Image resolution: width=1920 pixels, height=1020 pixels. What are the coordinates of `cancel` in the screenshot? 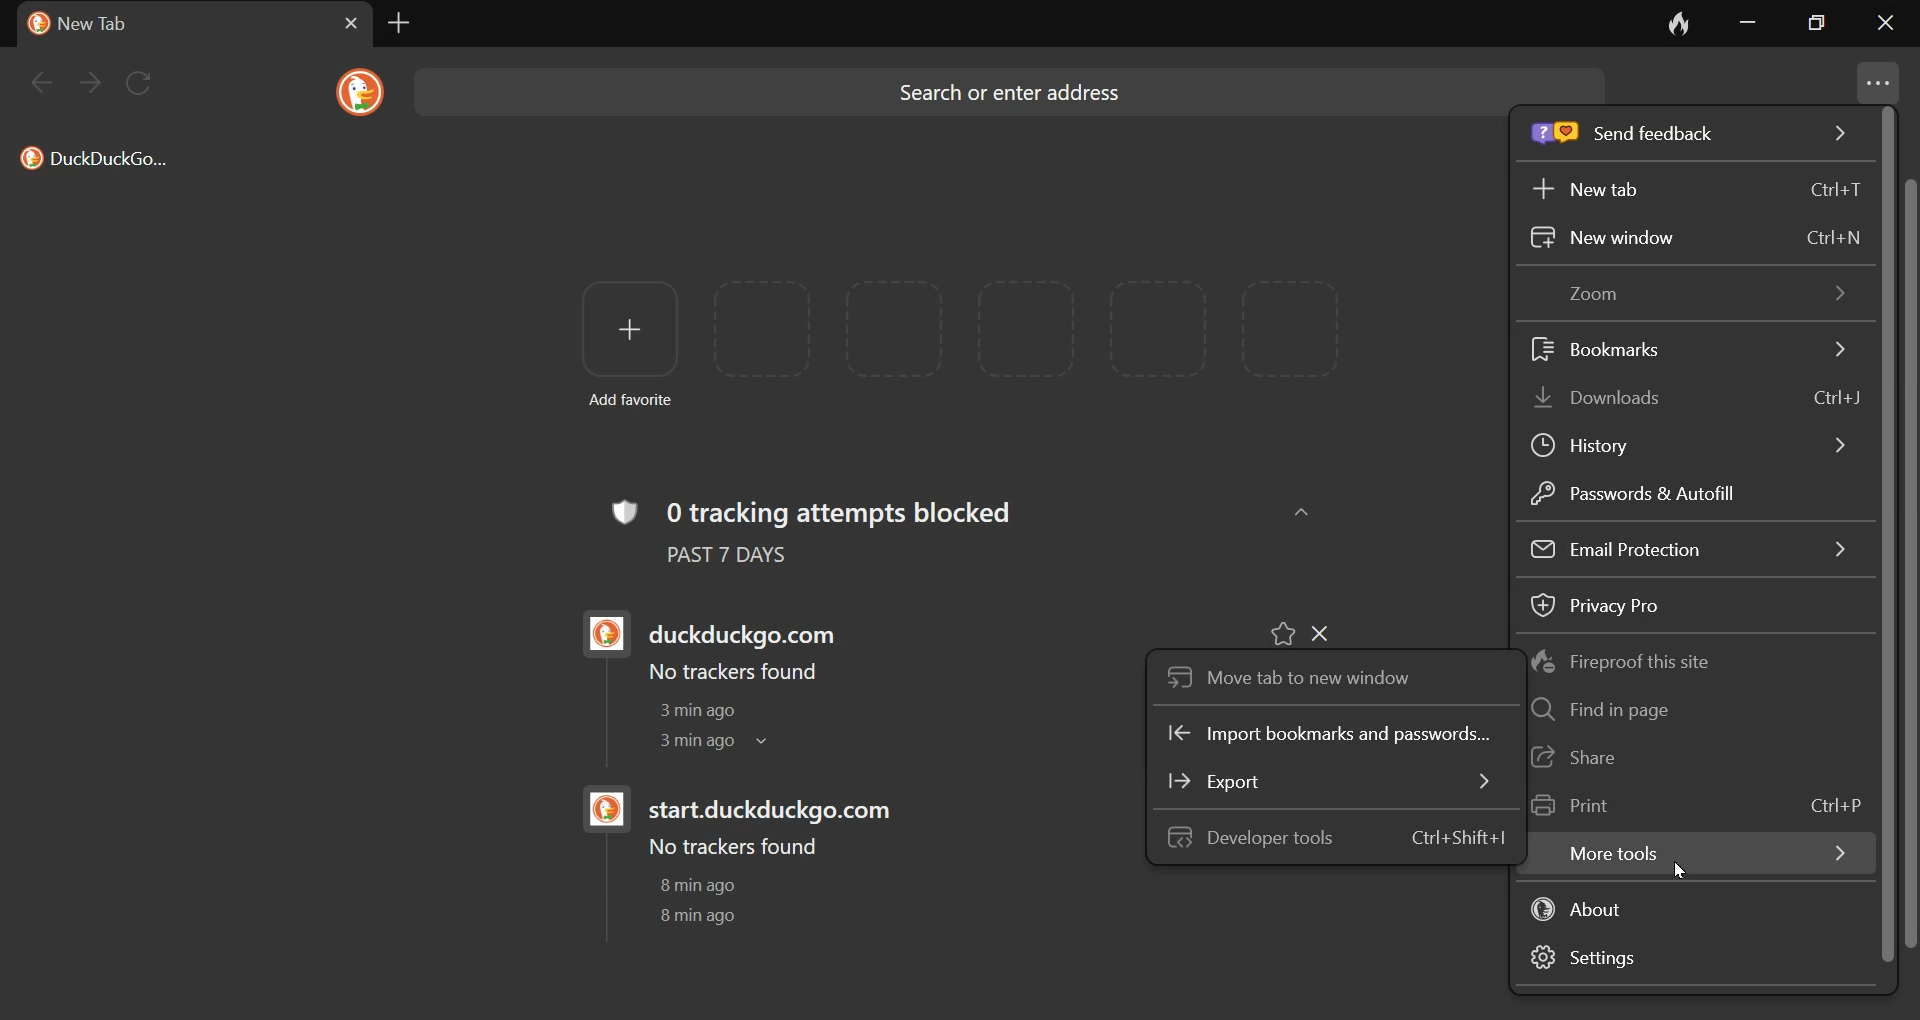 It's located at (1334, 629).